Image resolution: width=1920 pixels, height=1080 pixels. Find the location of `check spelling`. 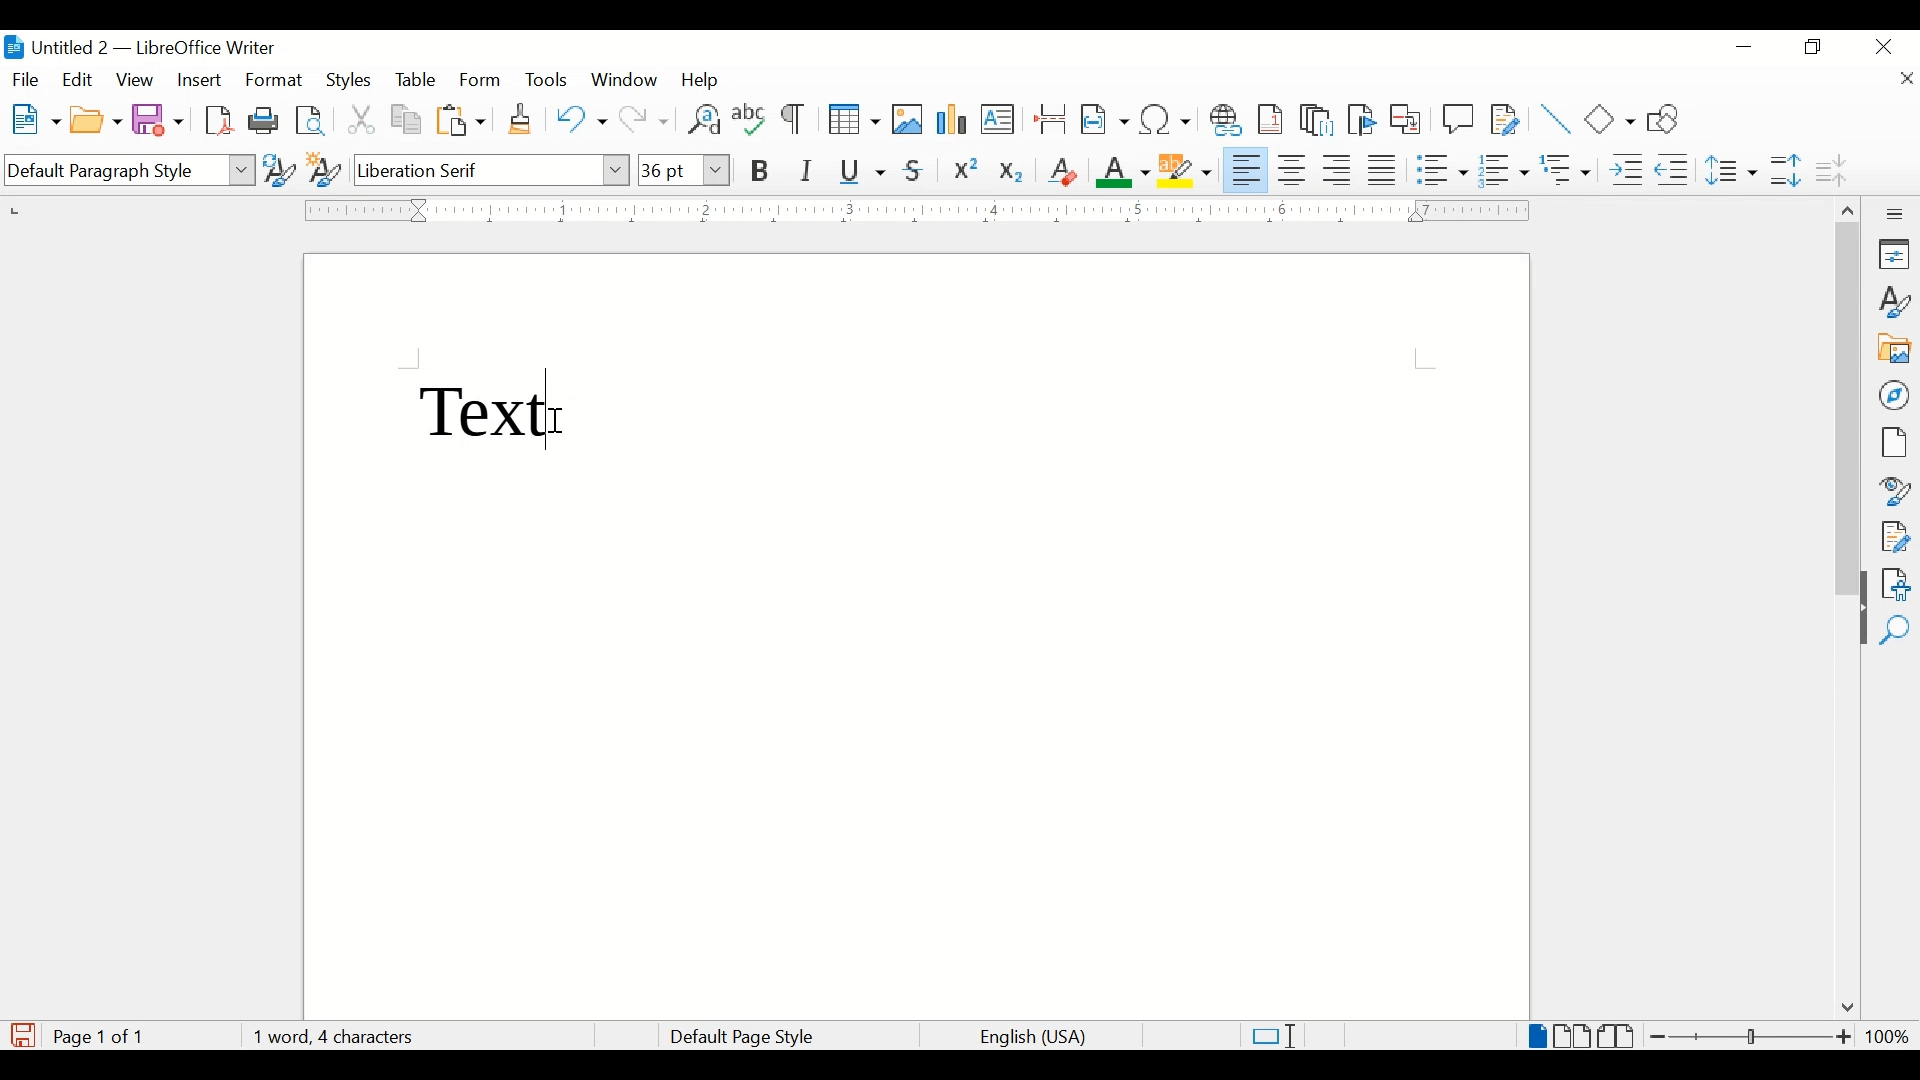

check spelling is located at coordinates (750, 118).